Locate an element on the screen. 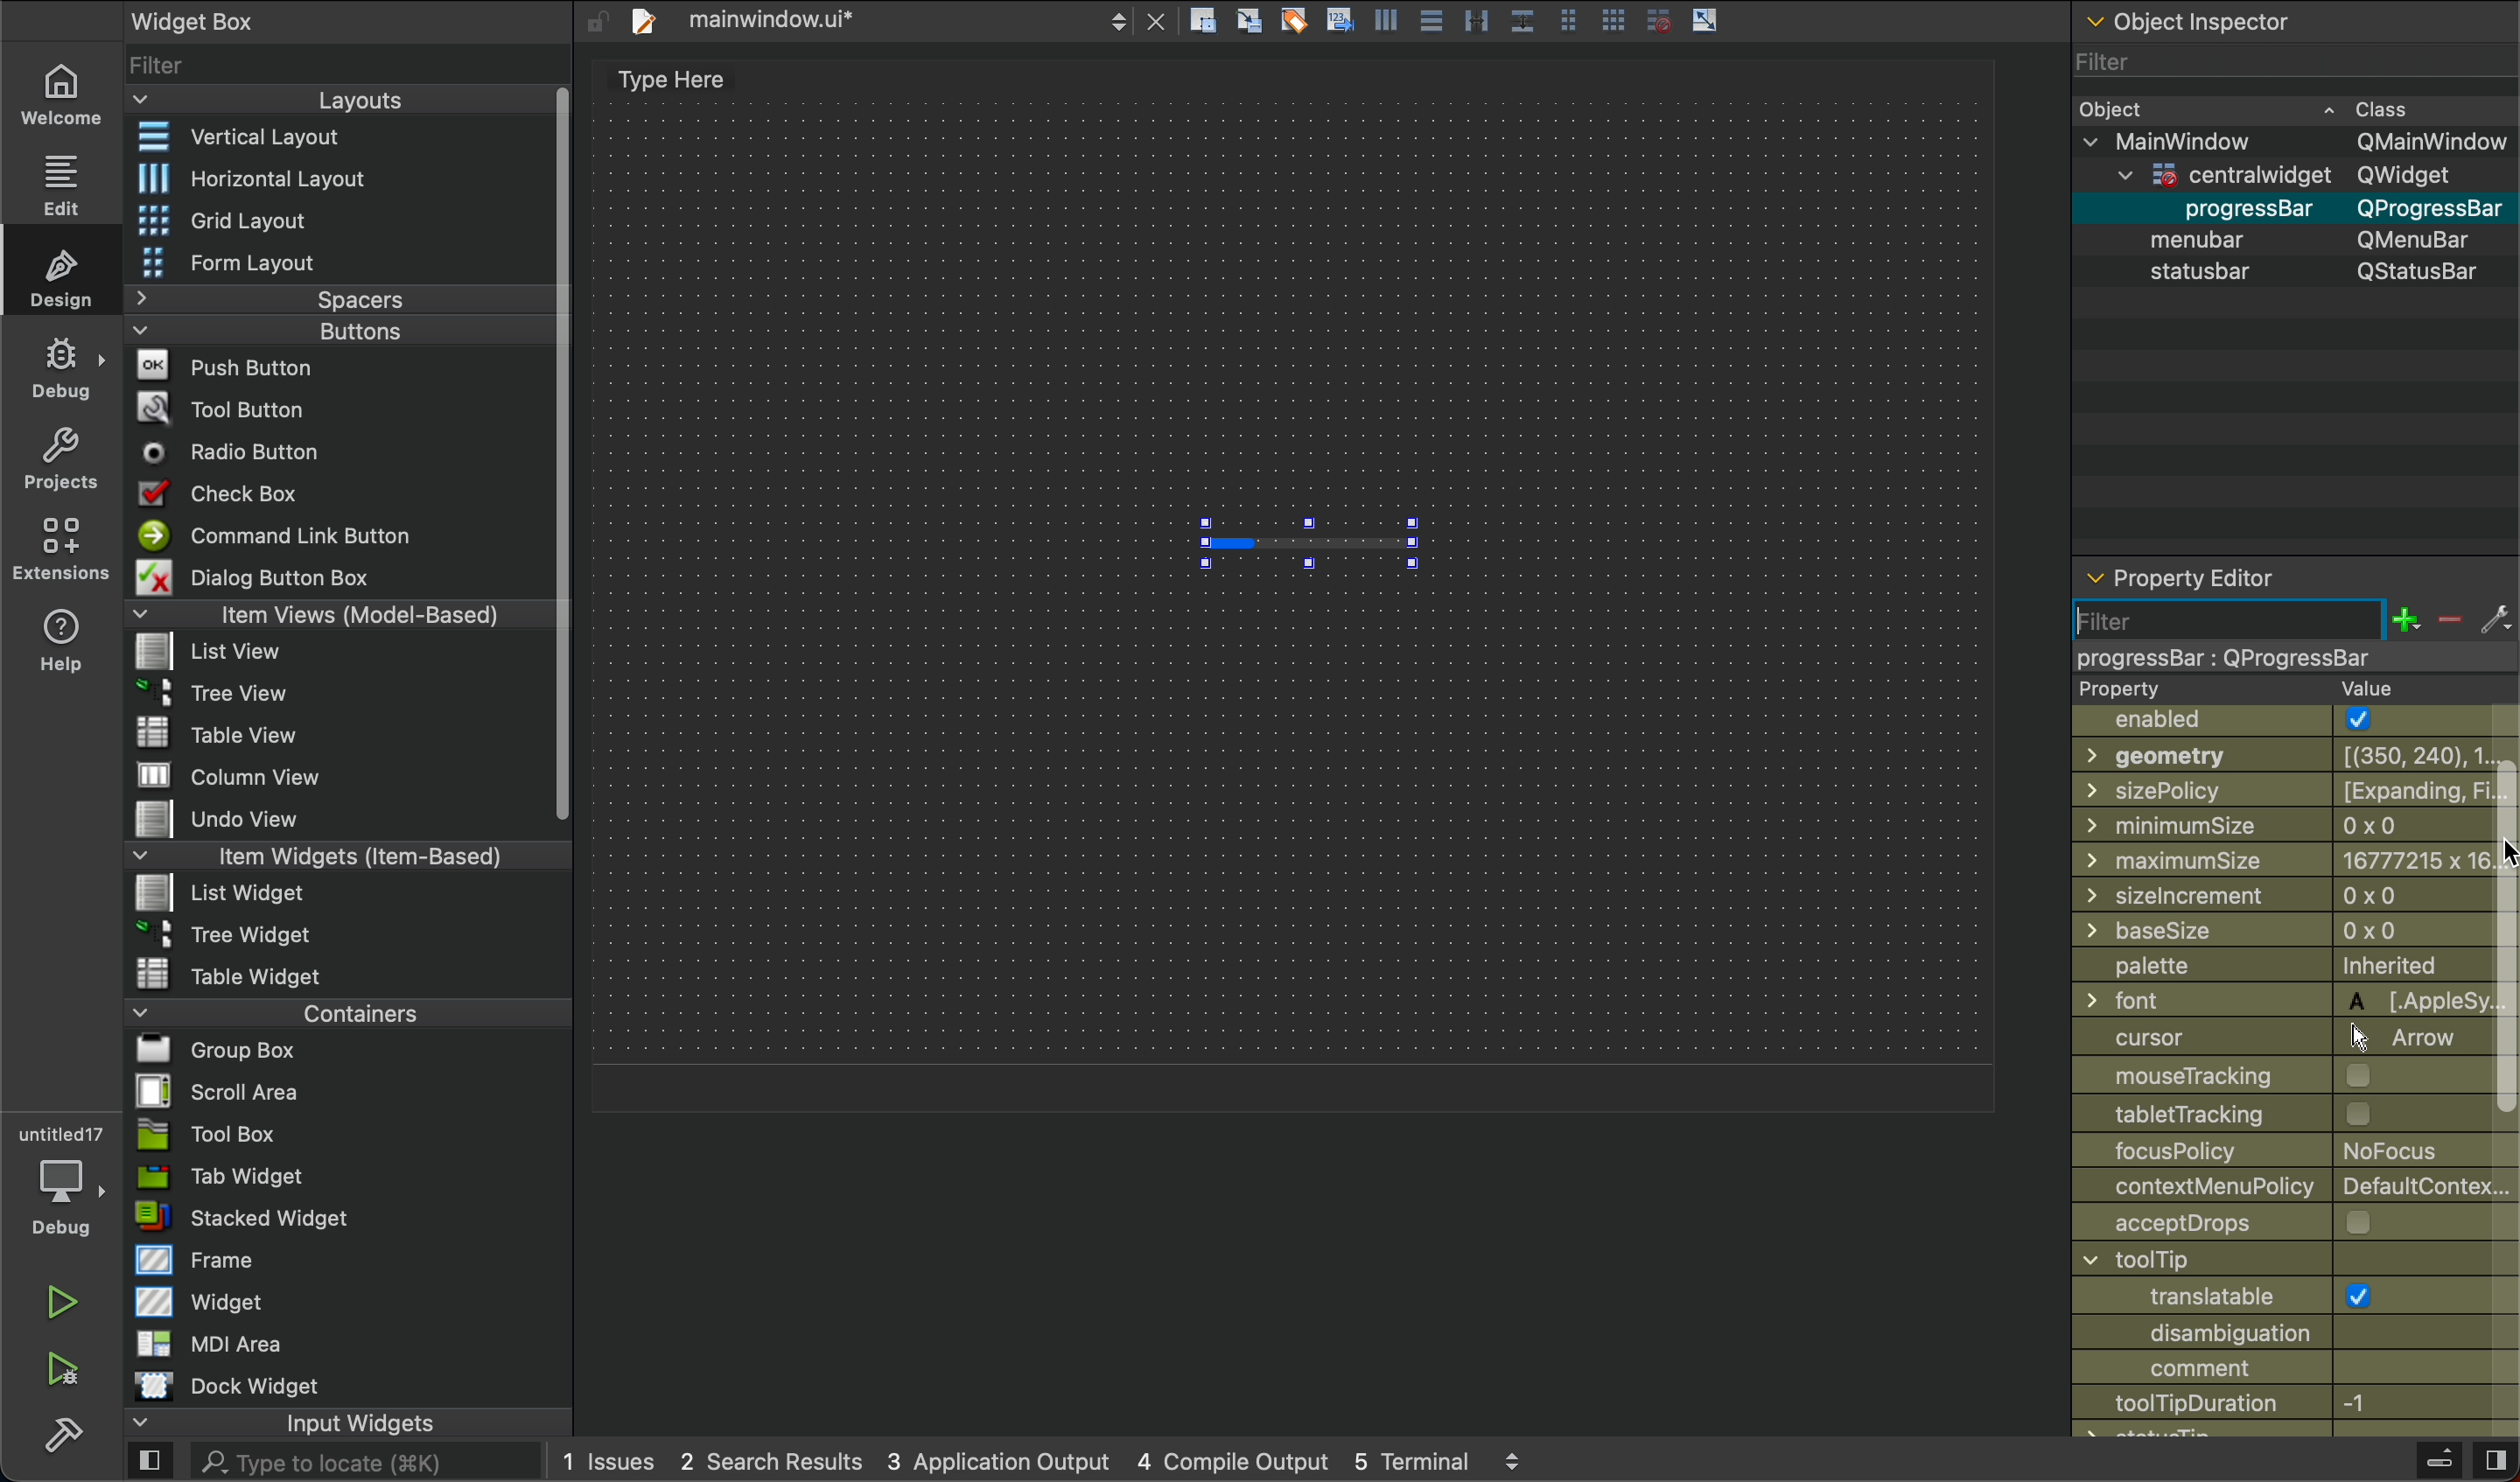  vertical layout is located at coordinates (331, 139).